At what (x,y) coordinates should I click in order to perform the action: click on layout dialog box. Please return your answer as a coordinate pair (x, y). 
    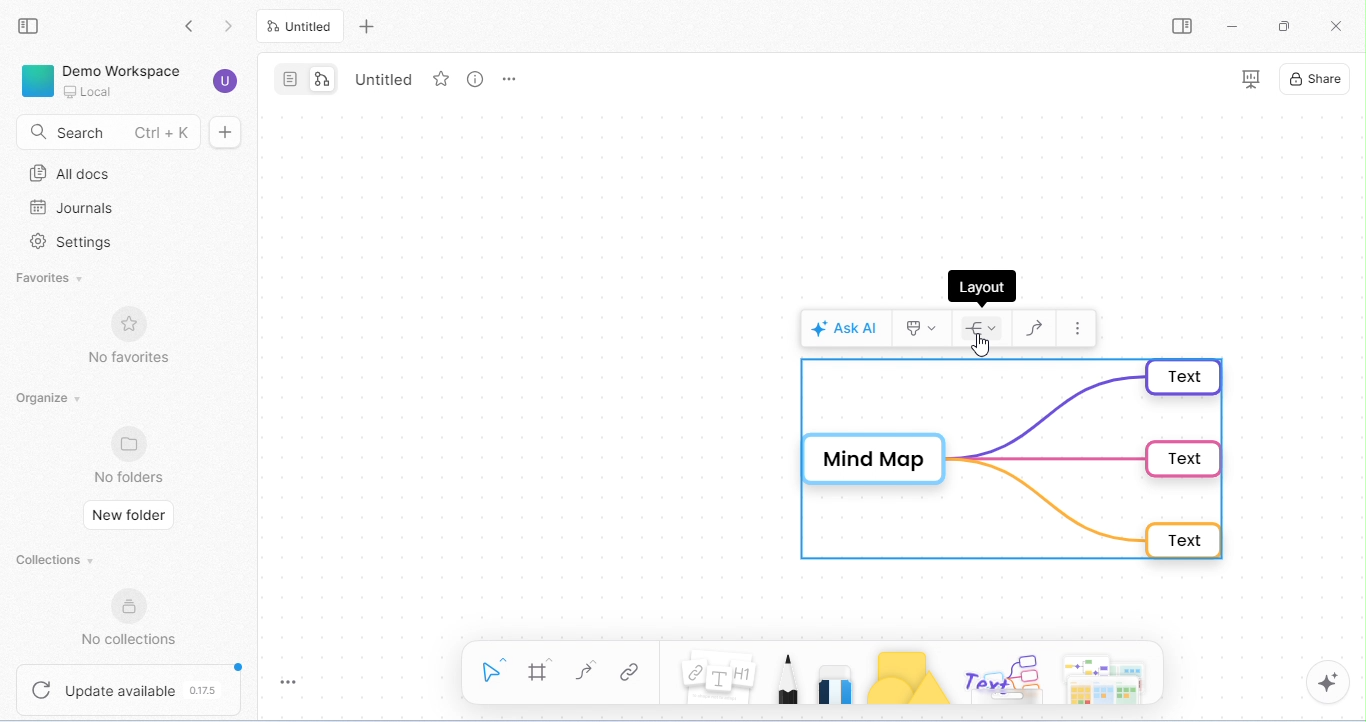
    Looking at the image, I should click on (982, 286).